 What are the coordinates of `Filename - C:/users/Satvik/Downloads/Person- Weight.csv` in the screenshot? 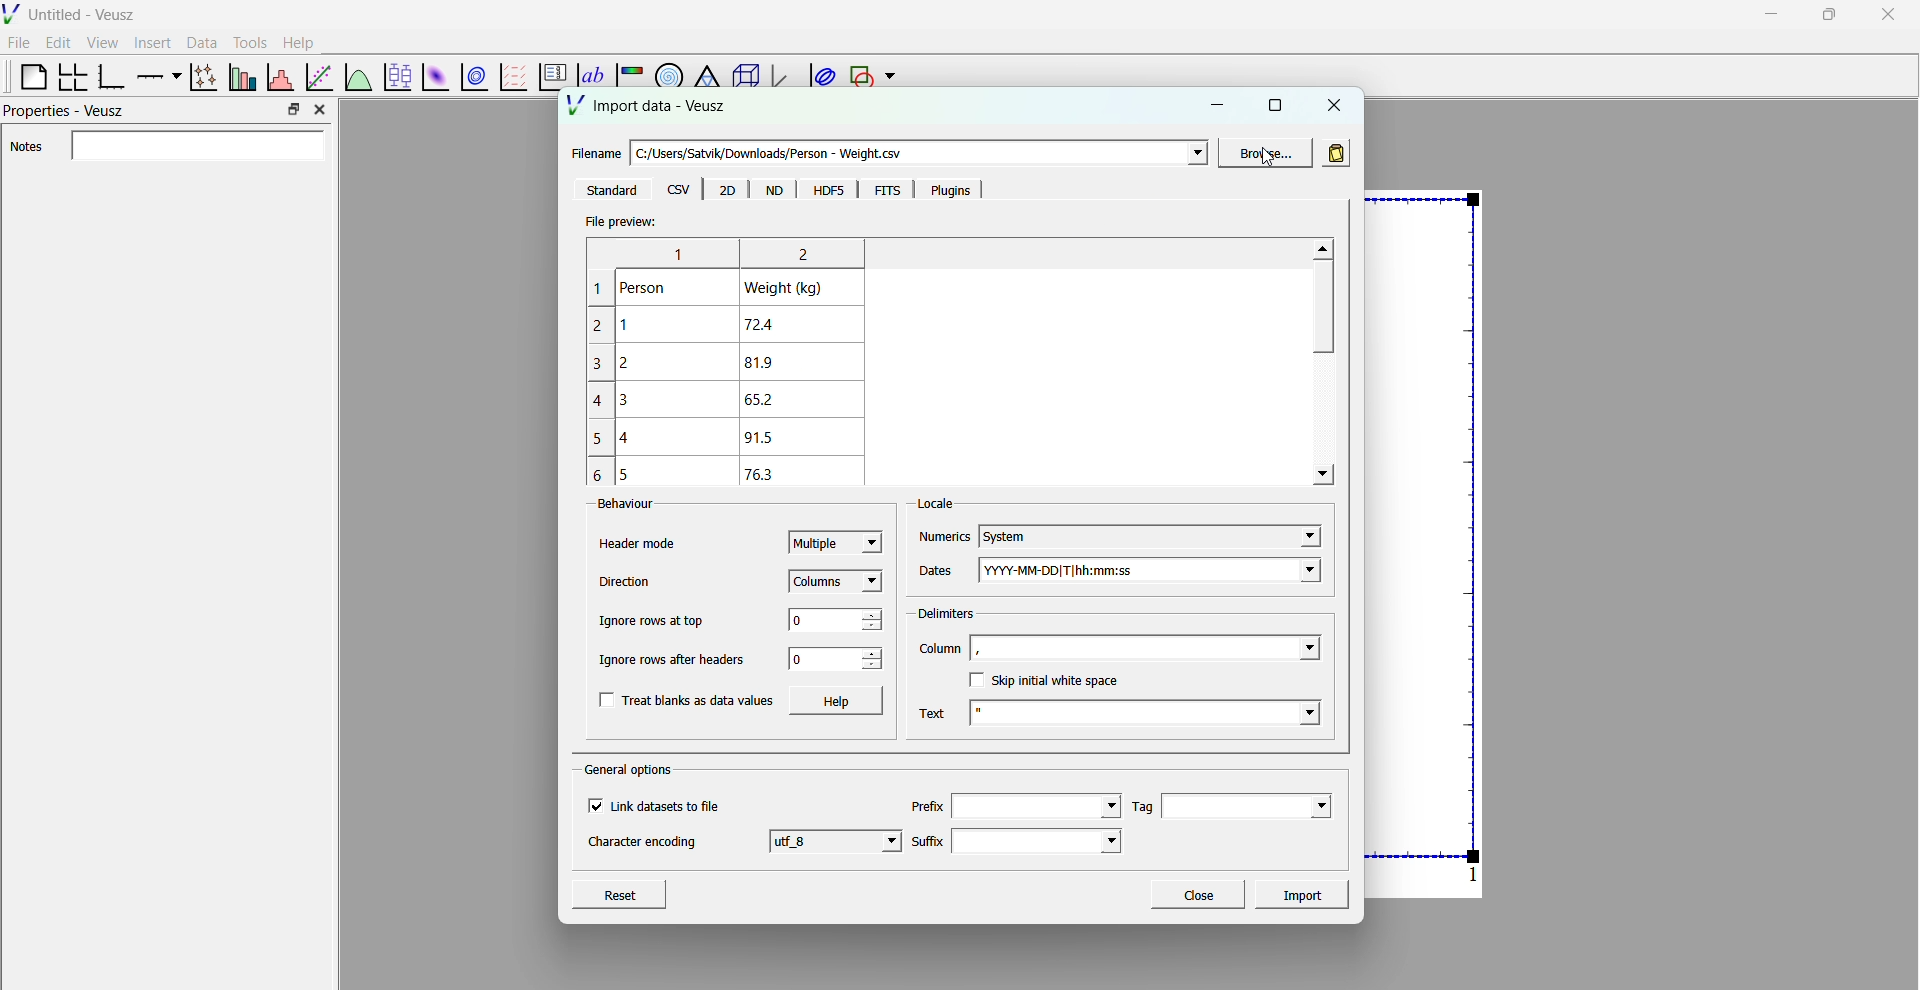 It's located at (761, 147).